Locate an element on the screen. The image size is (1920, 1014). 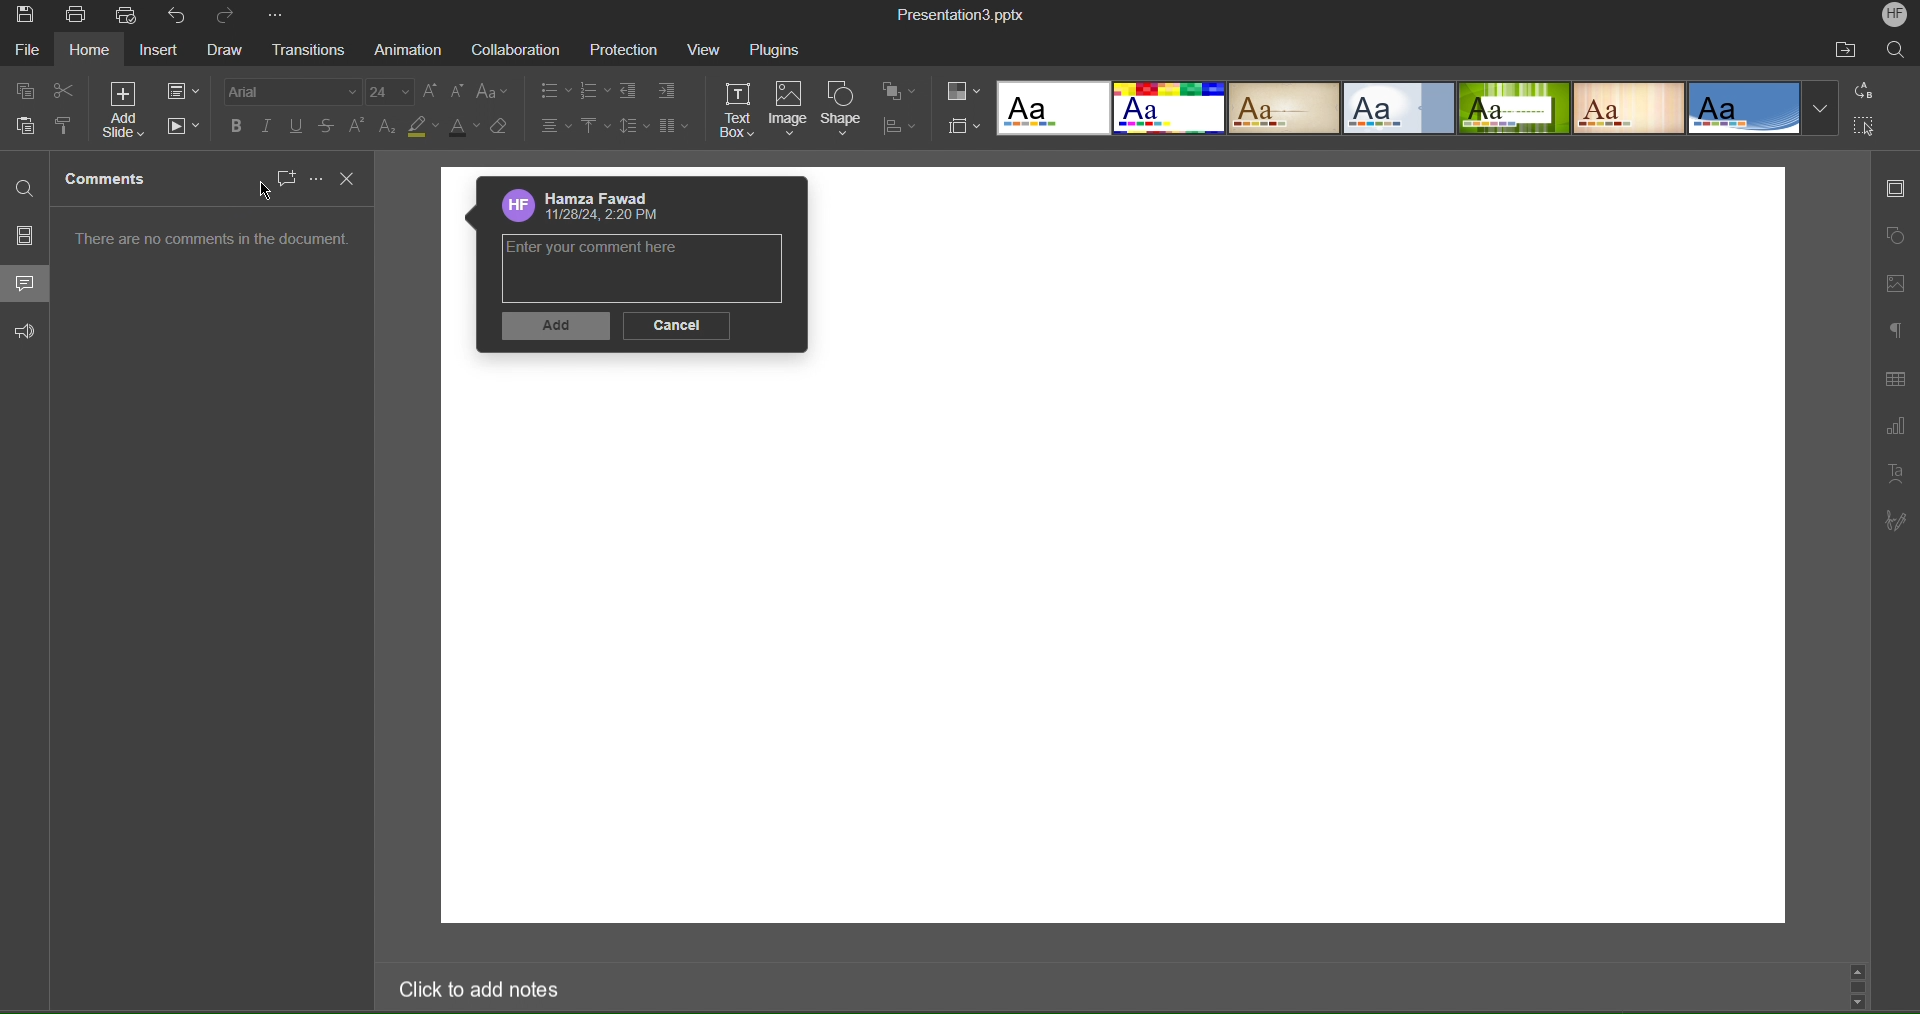
Distribute is located at coordinates (897, 127).